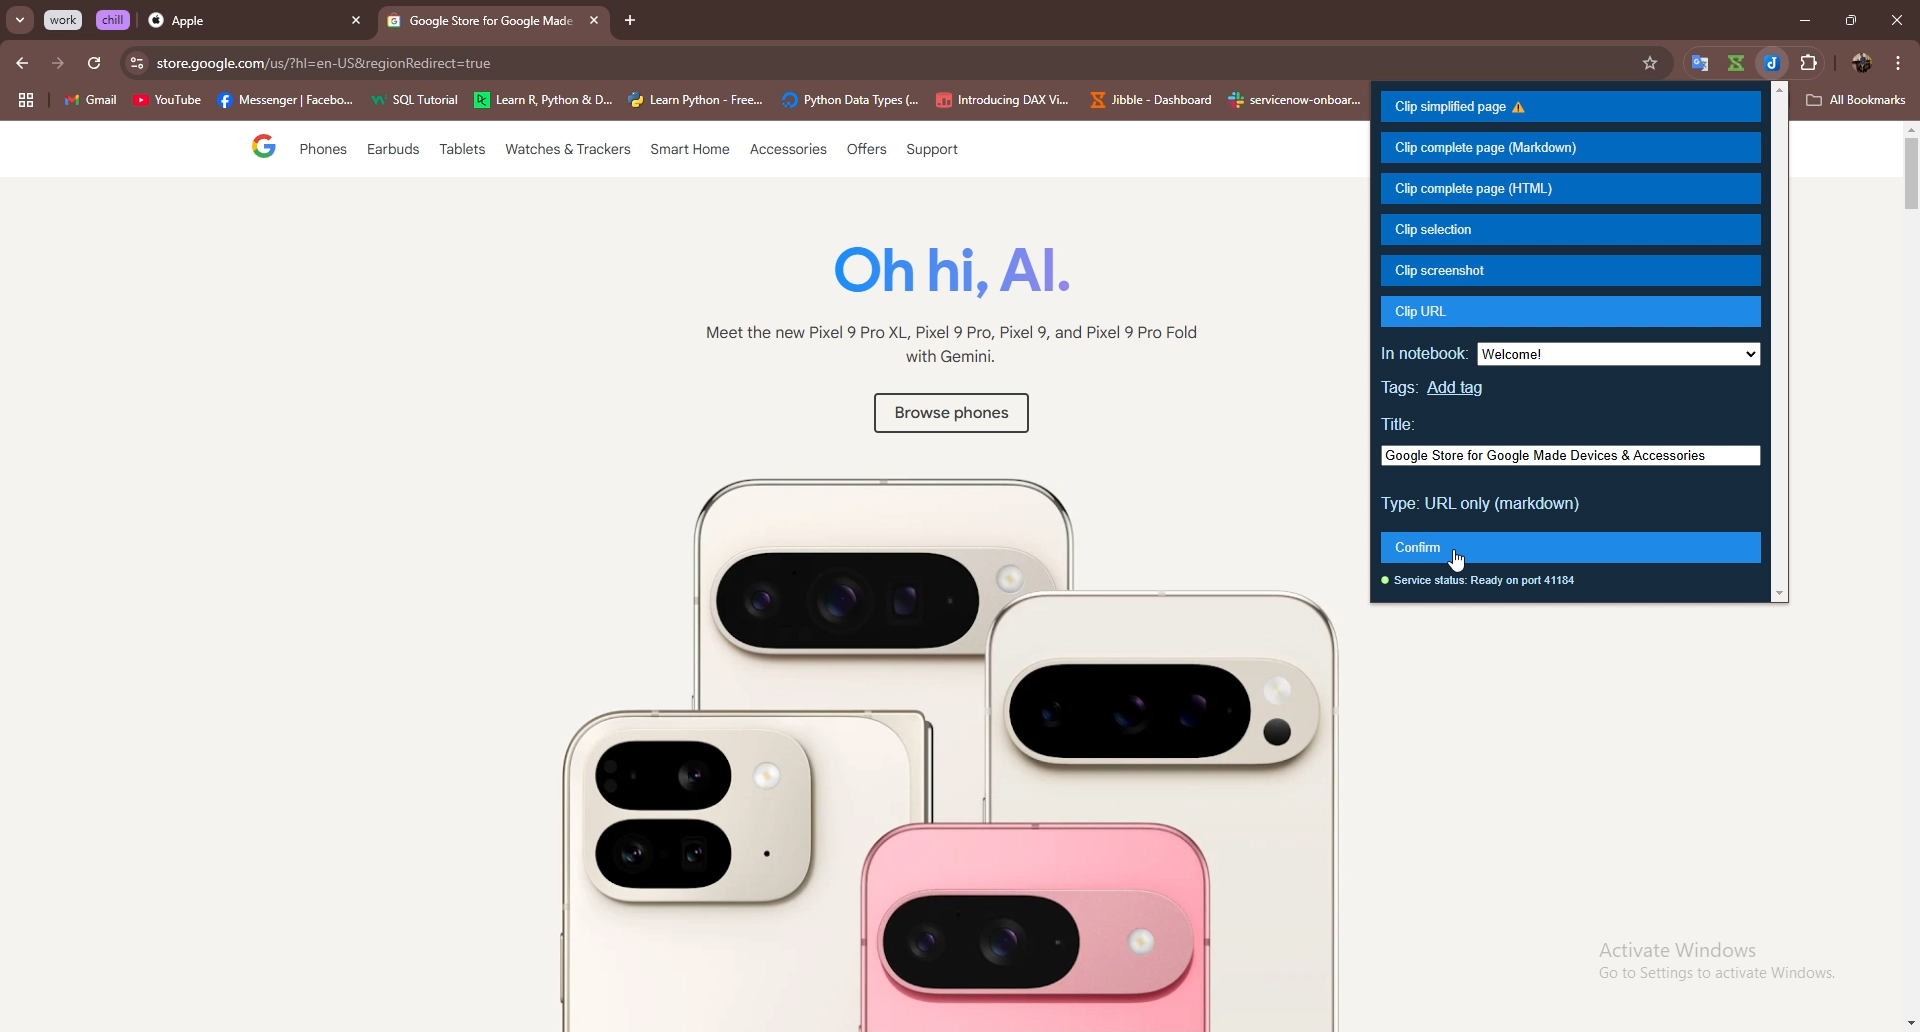 The image size is (1920, 1032). What do you see at coordinates (1570, 546) in the screenshot?
I see `confirm` at bounding box center [1570, 546].